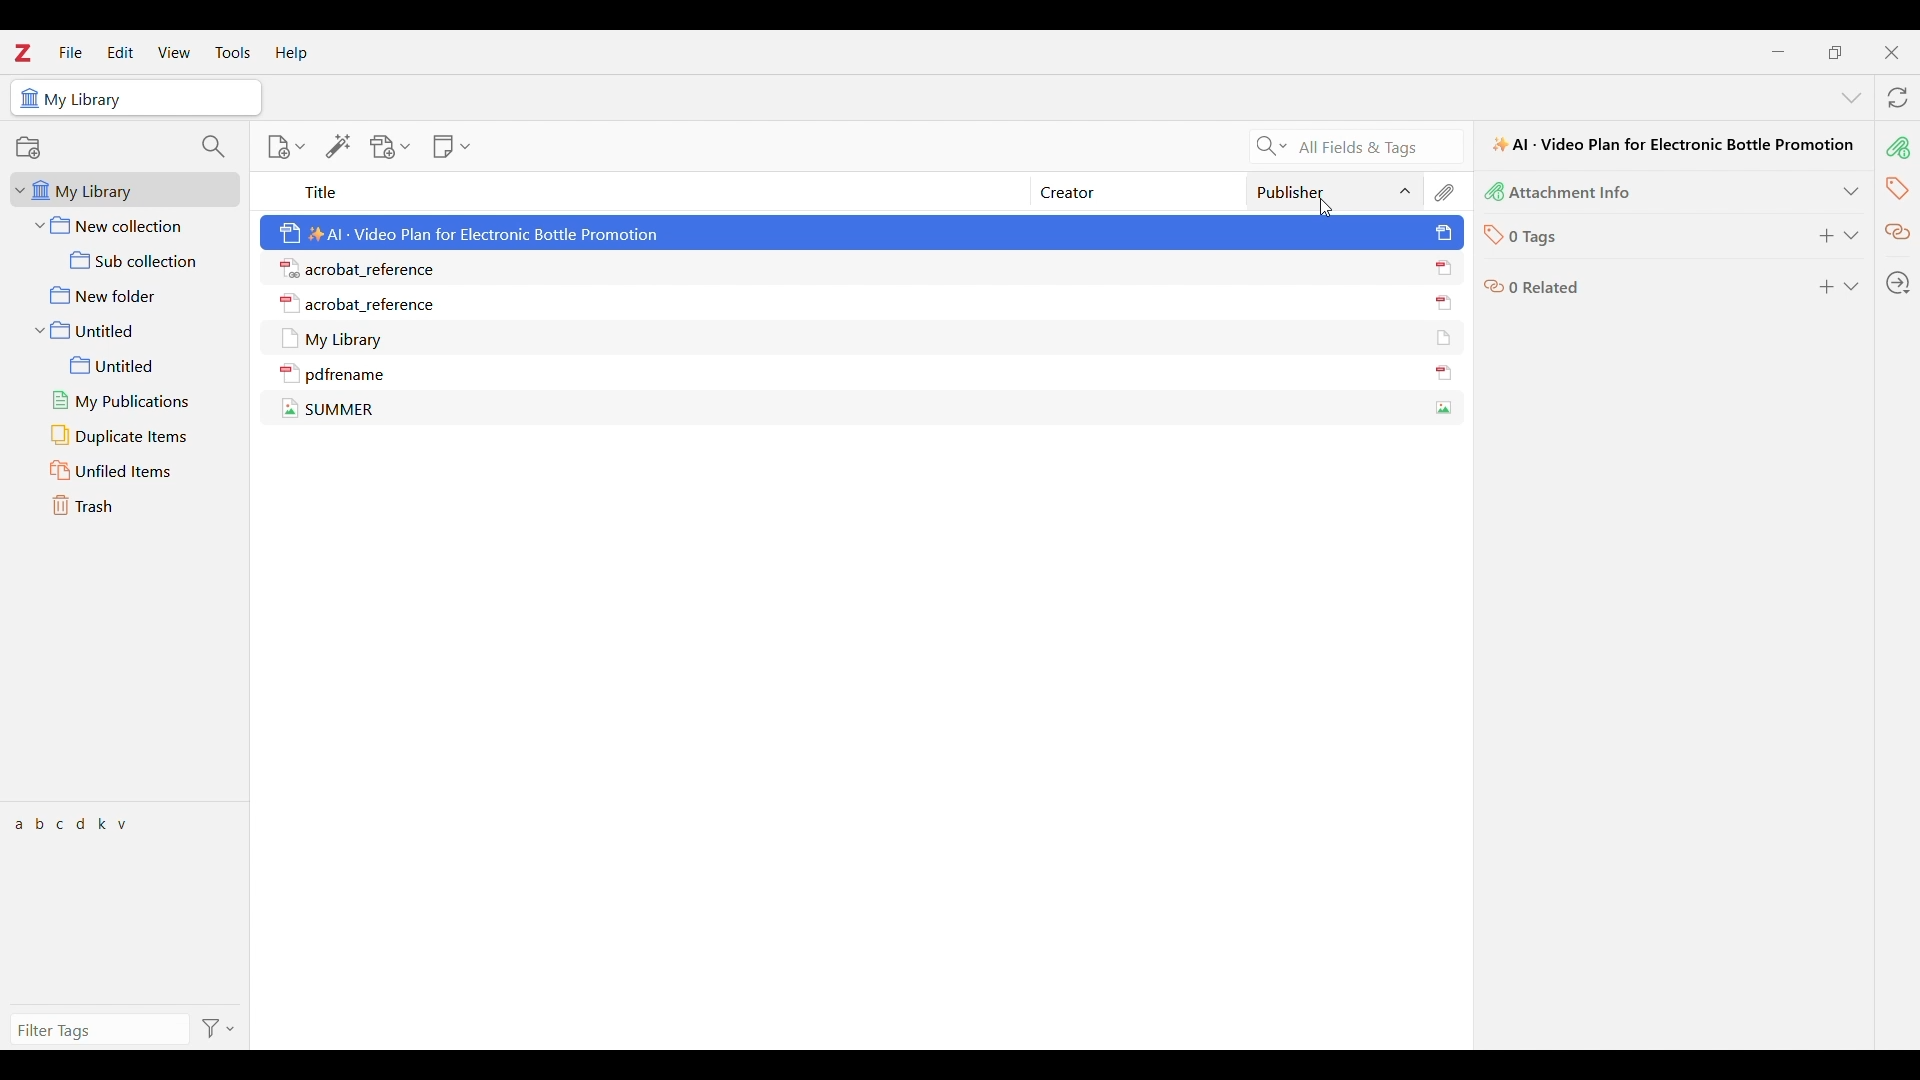 The height and width of the screenshot is (1080, 1920). I want to click on Filter collections, so click(212, 147).